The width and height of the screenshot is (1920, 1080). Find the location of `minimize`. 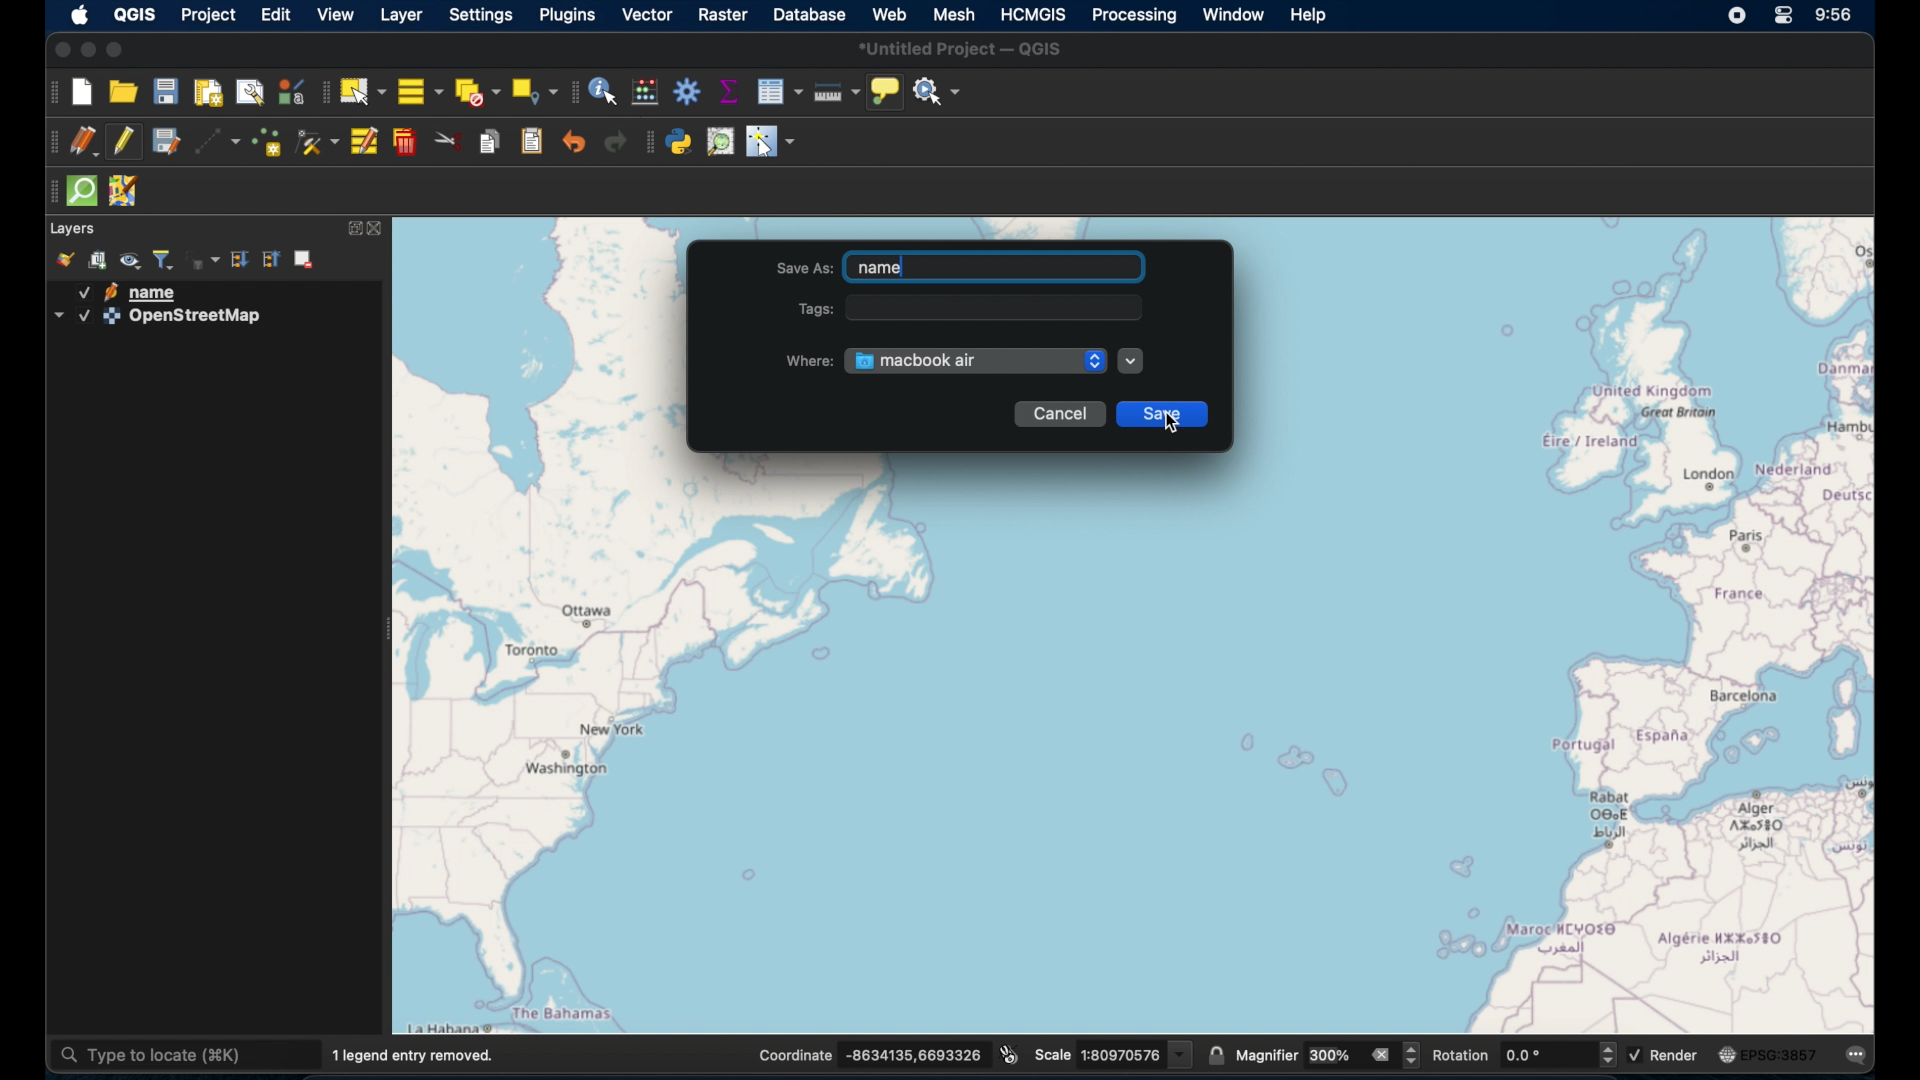

minimize is located at coordinates (89, 51).